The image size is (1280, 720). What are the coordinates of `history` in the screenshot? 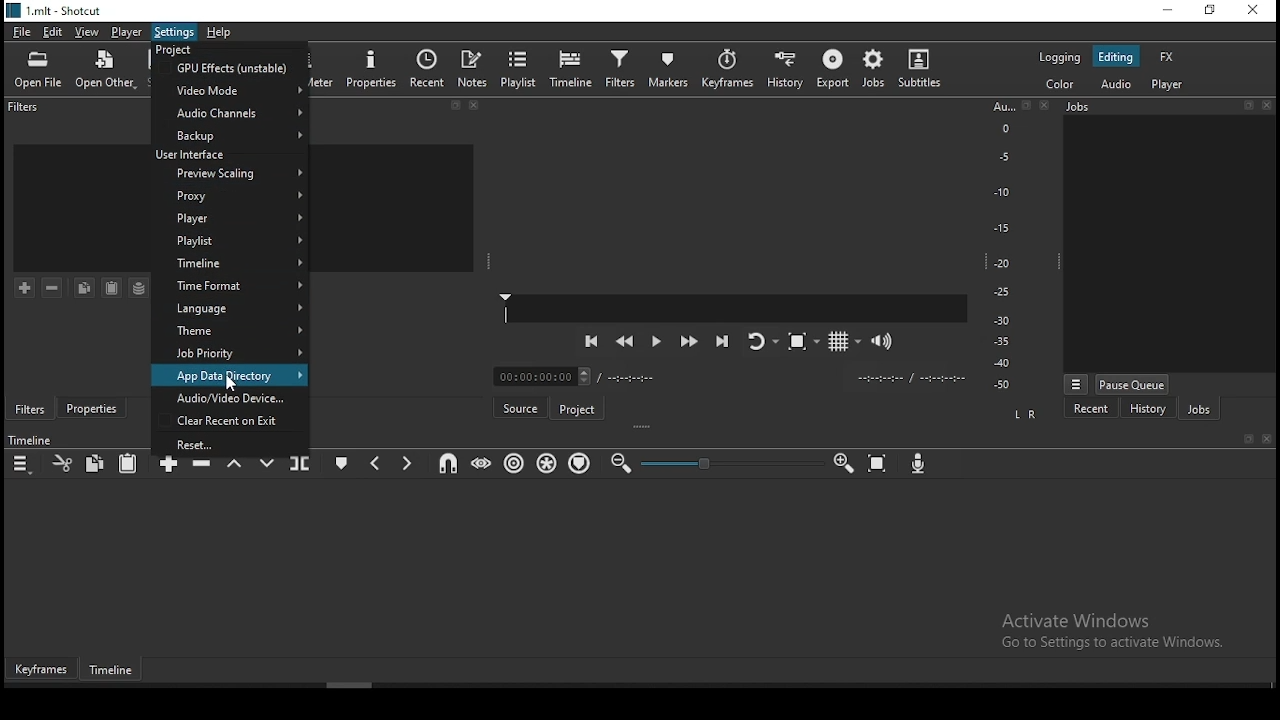 It's located at (1148, 409).